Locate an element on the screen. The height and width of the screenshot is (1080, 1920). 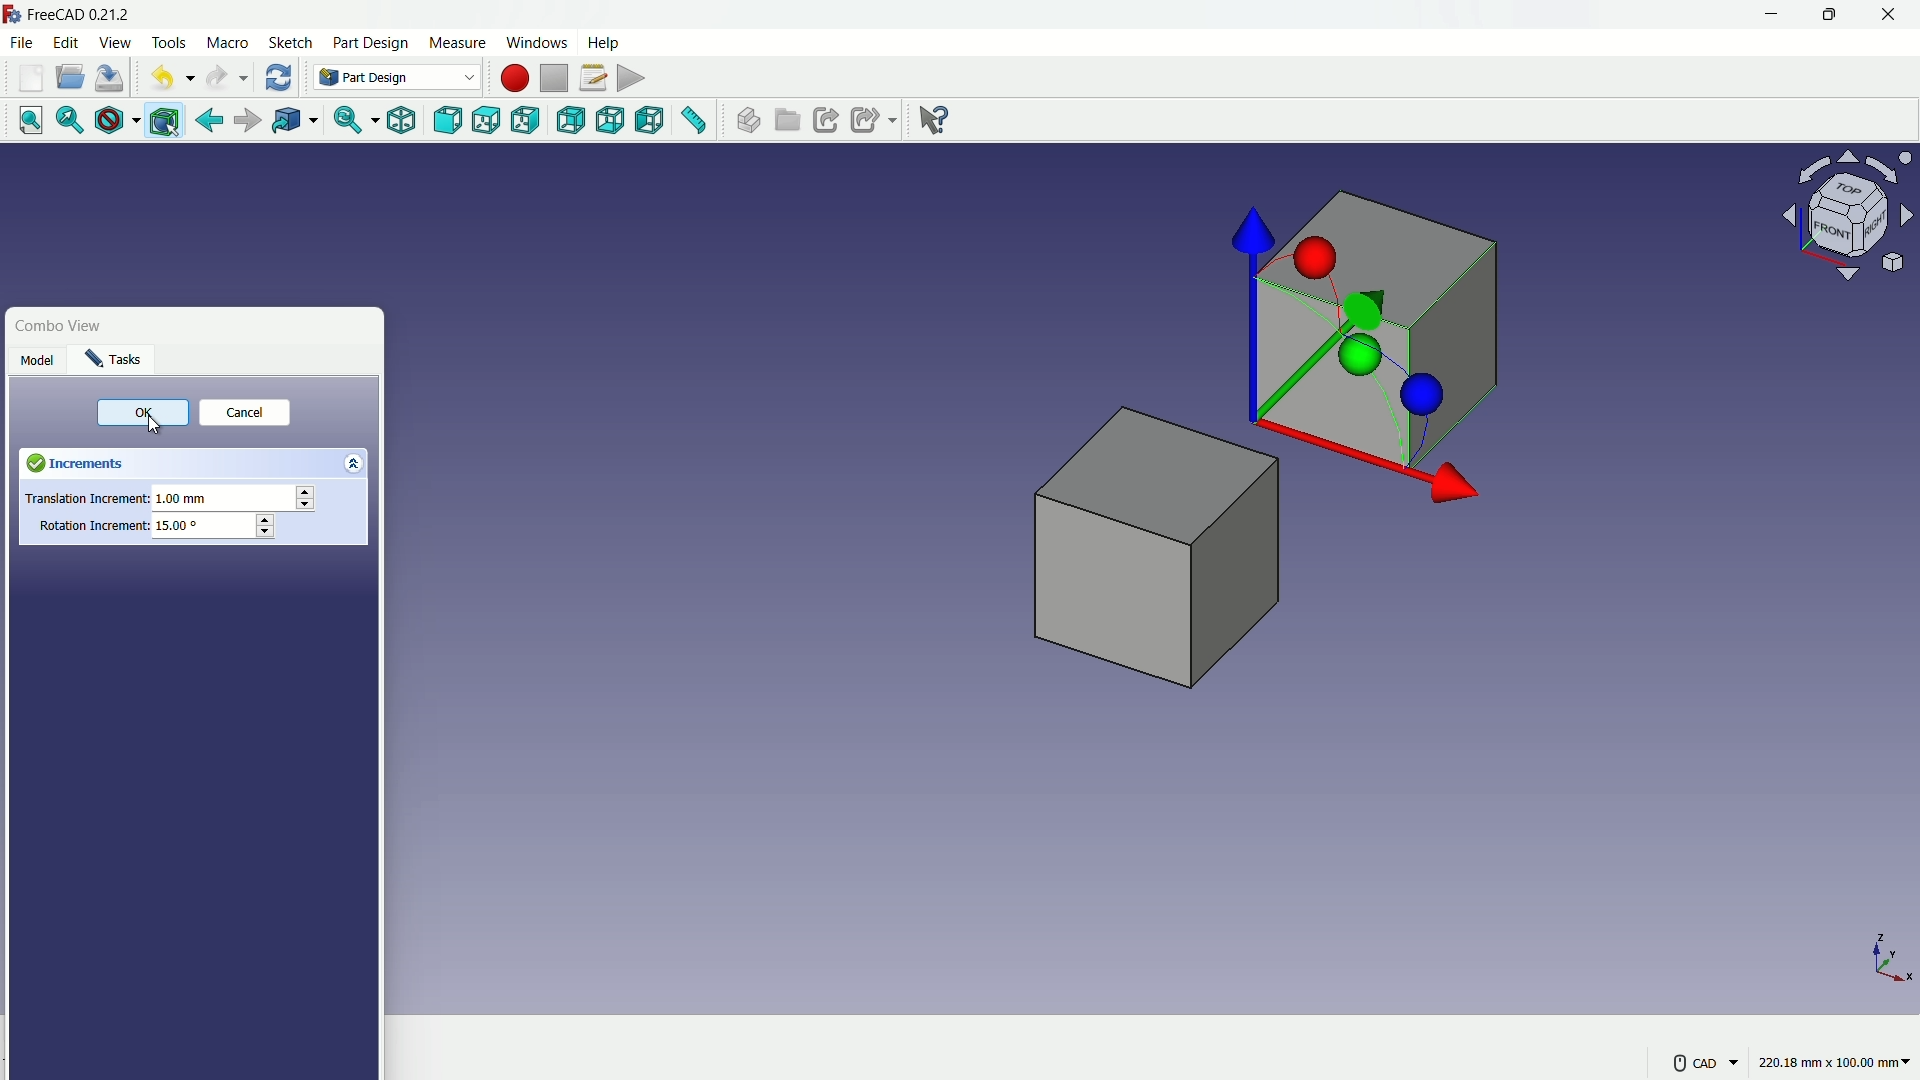
go back is located at coordinates (210, 121).